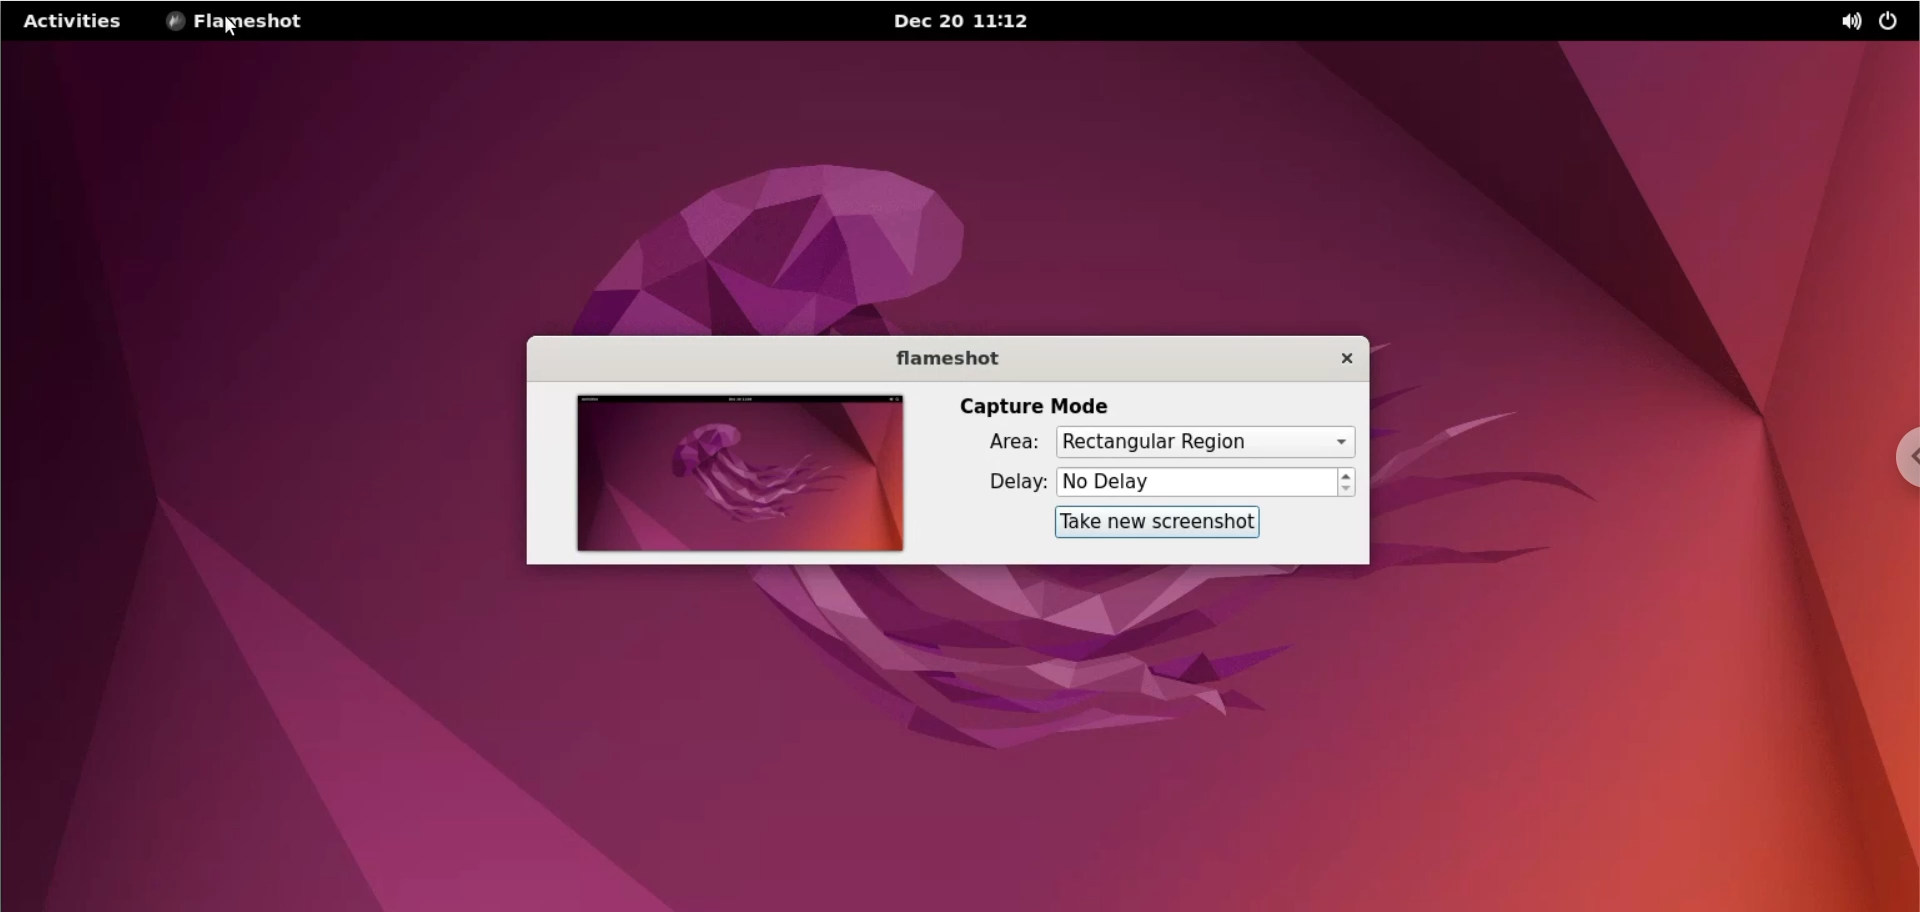  I want to click on area options, so click(1205, 441).